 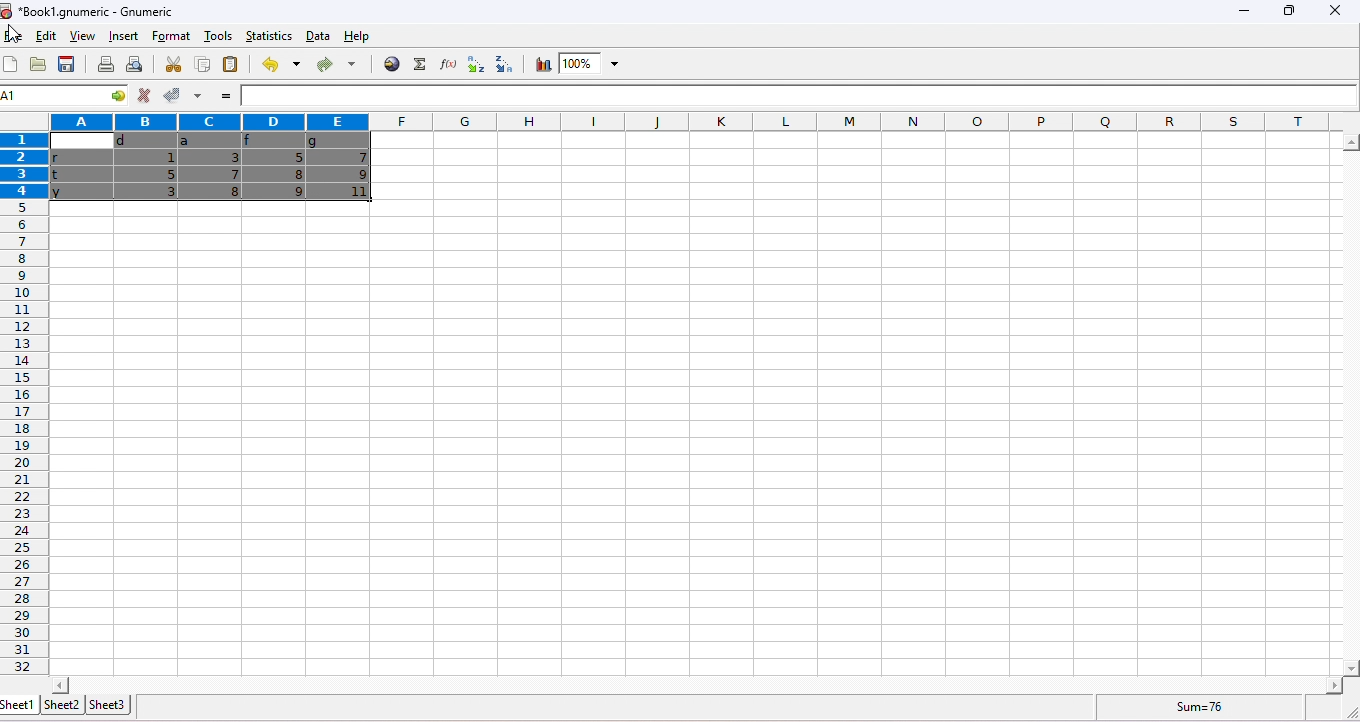 I want to click on chart, so click(x=541, y=65).